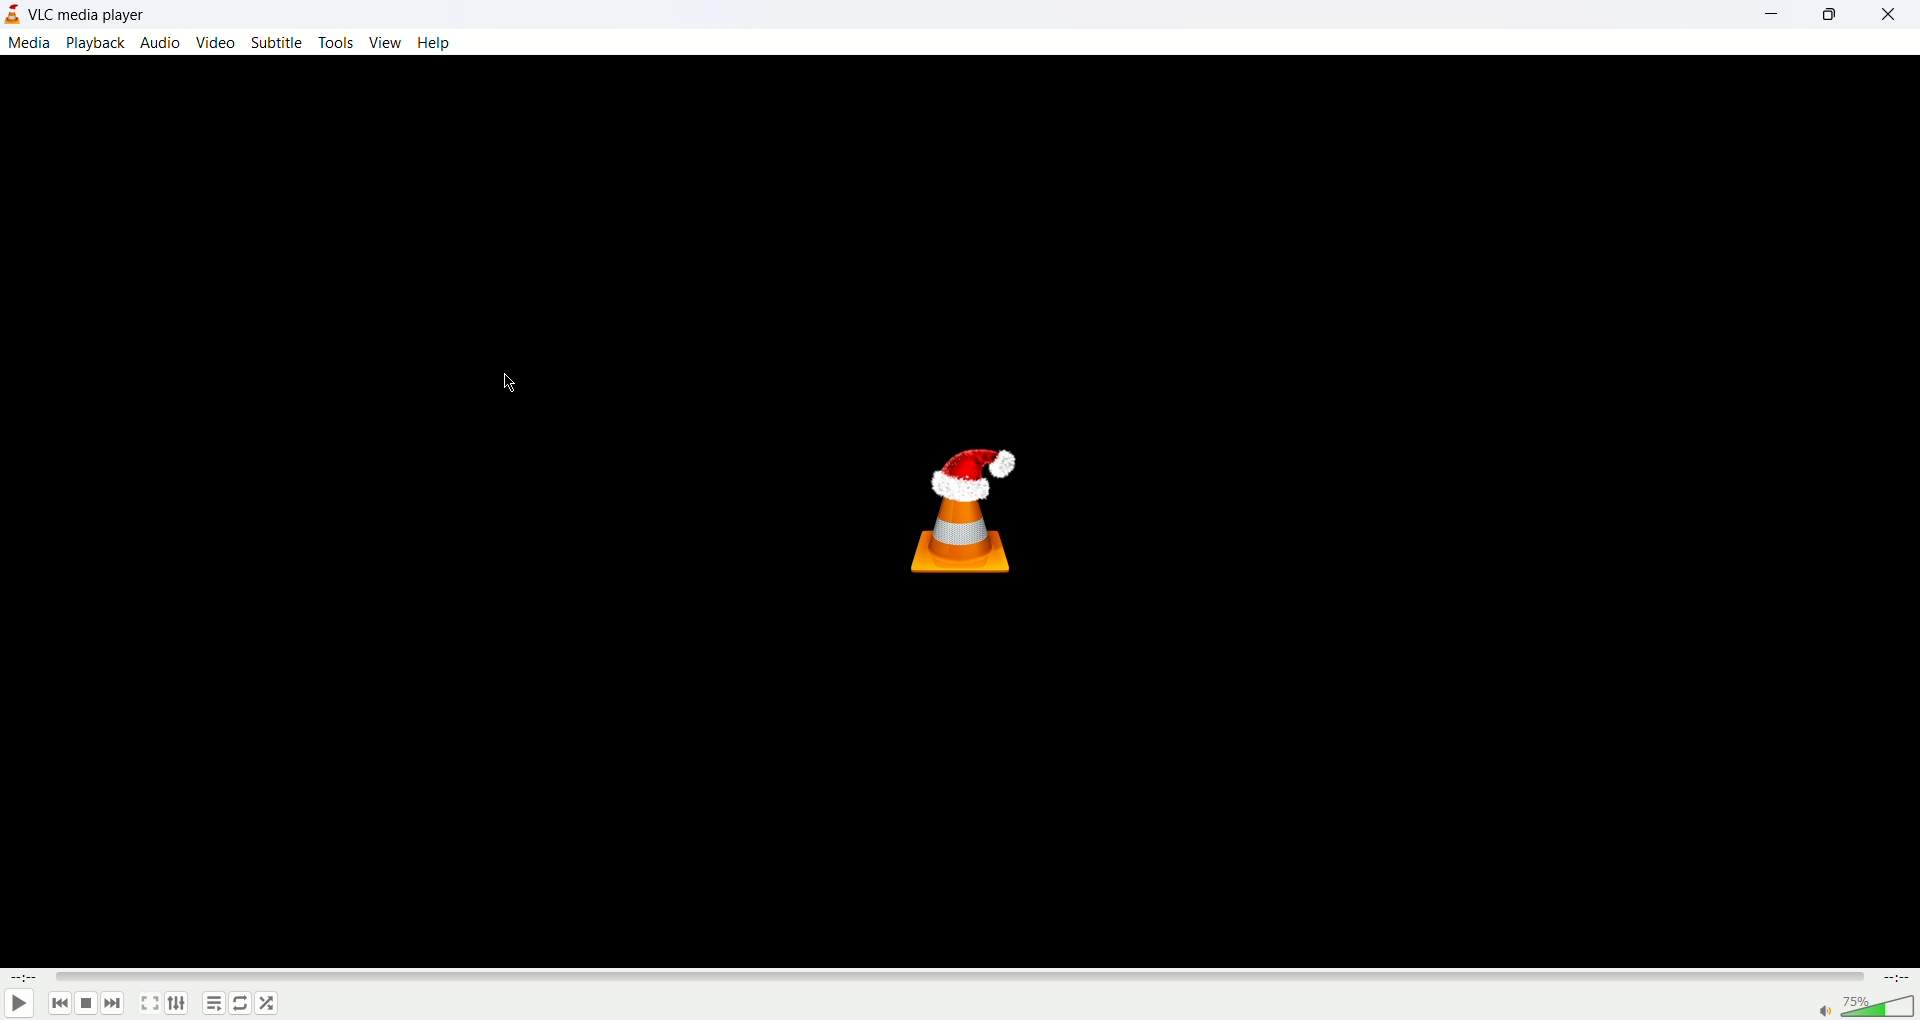 Image resolution: width=1920 pixels, height=1020 pixels. What do you see at coordinates (17, 13) in the screenshot?
I see `application icon` at bounding box center [17, 13].